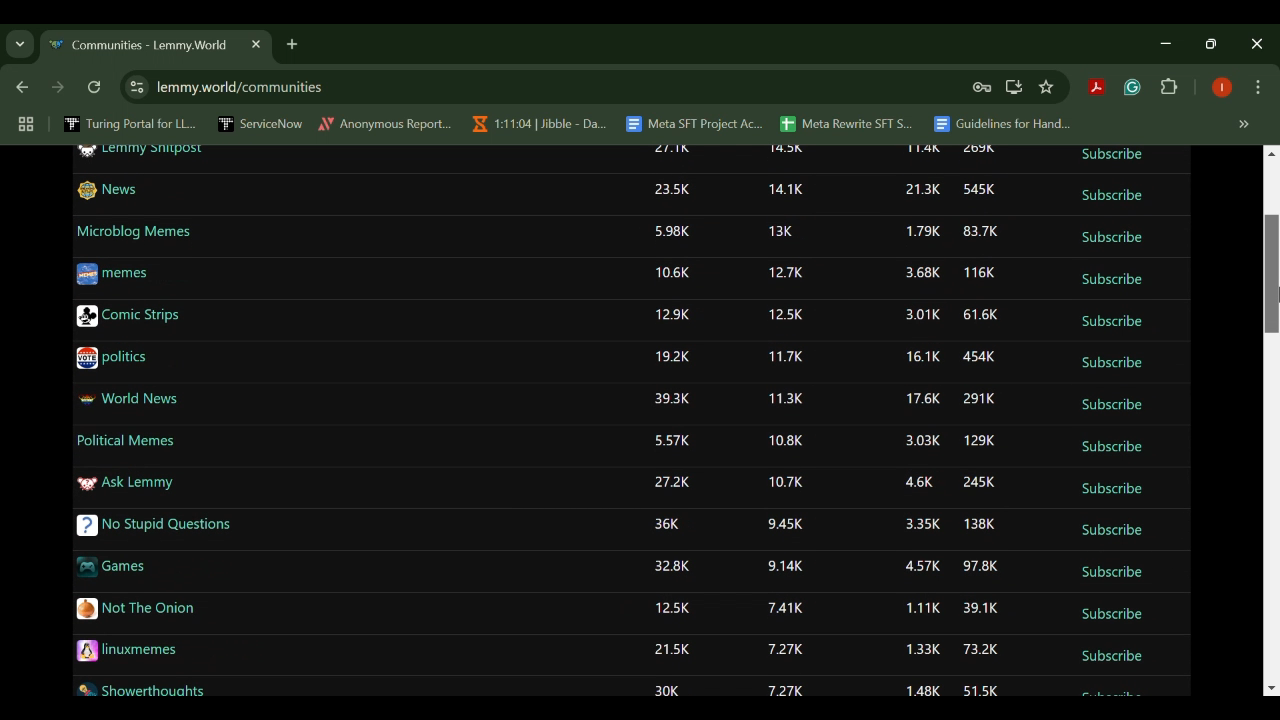  I want to click on 10.6K, so click(671, 273).